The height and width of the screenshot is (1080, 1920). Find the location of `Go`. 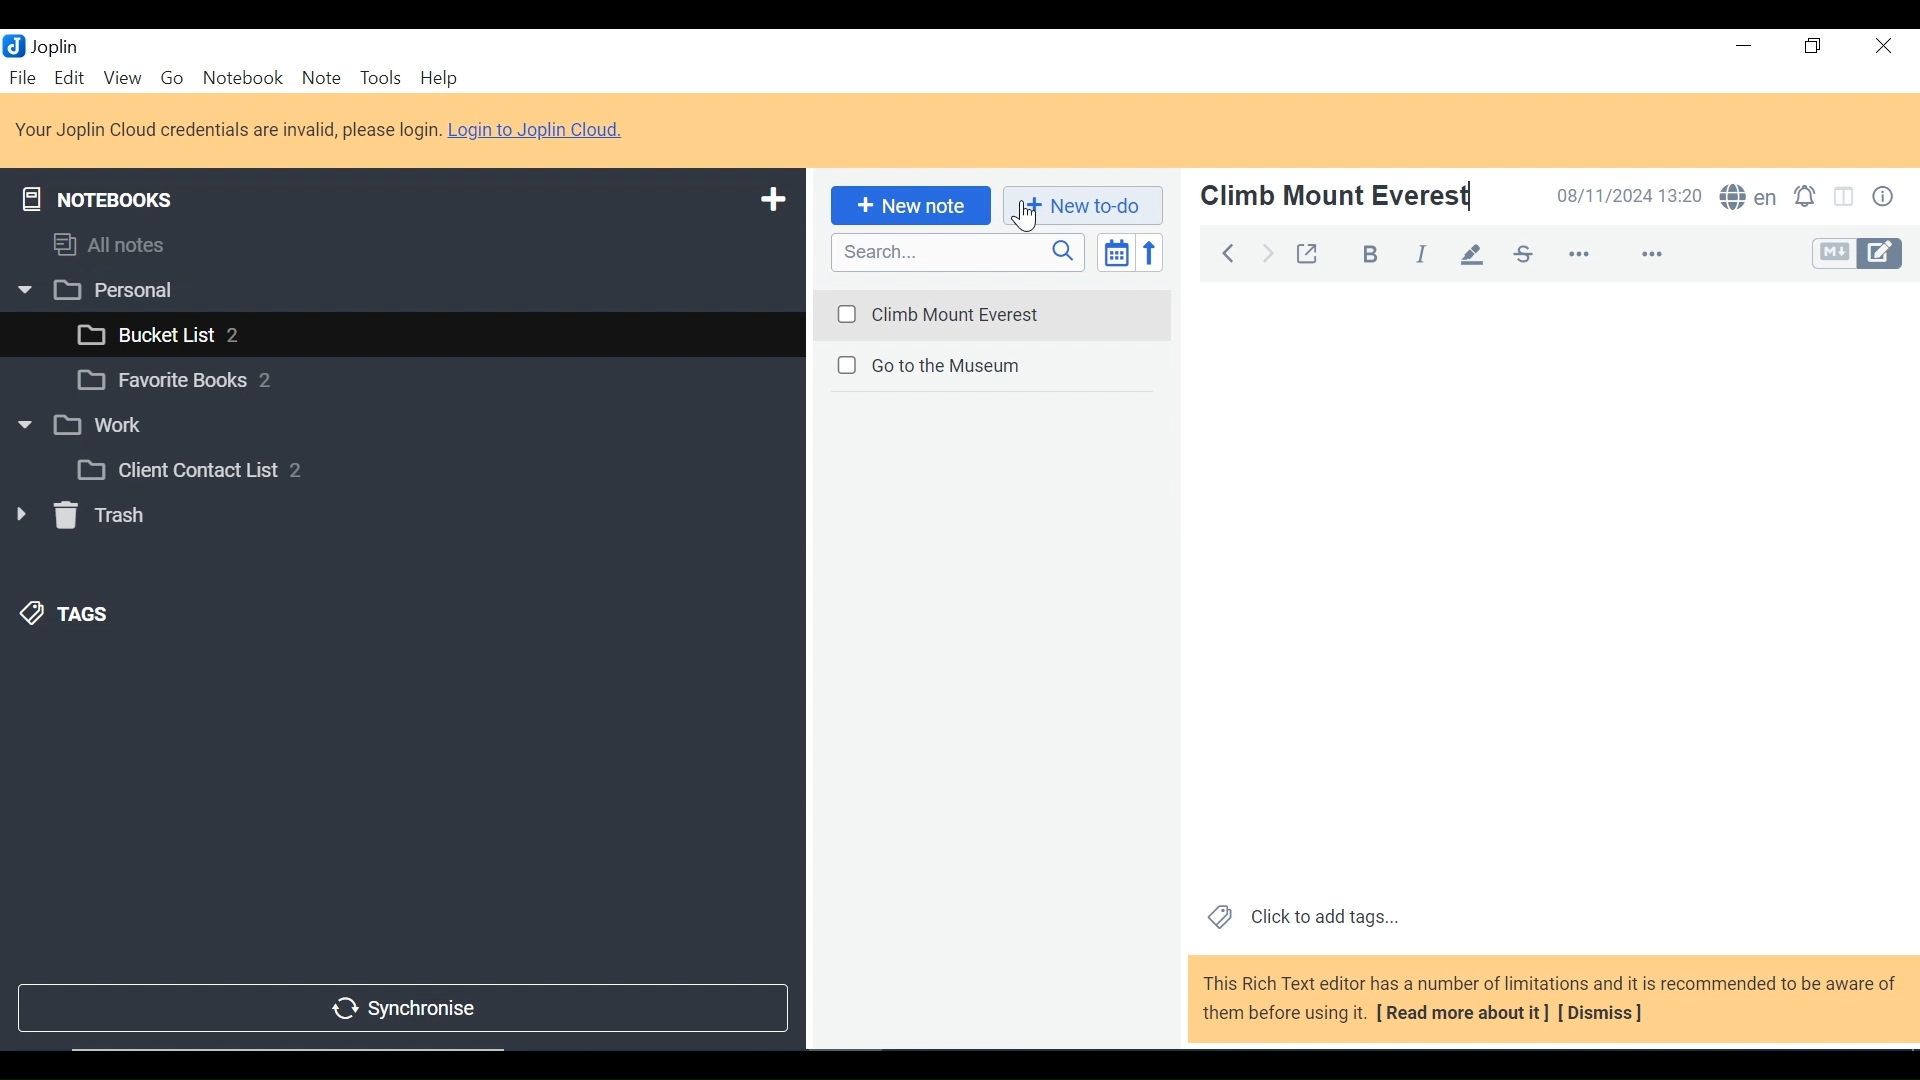

Go is located at coordinates (175, 80).